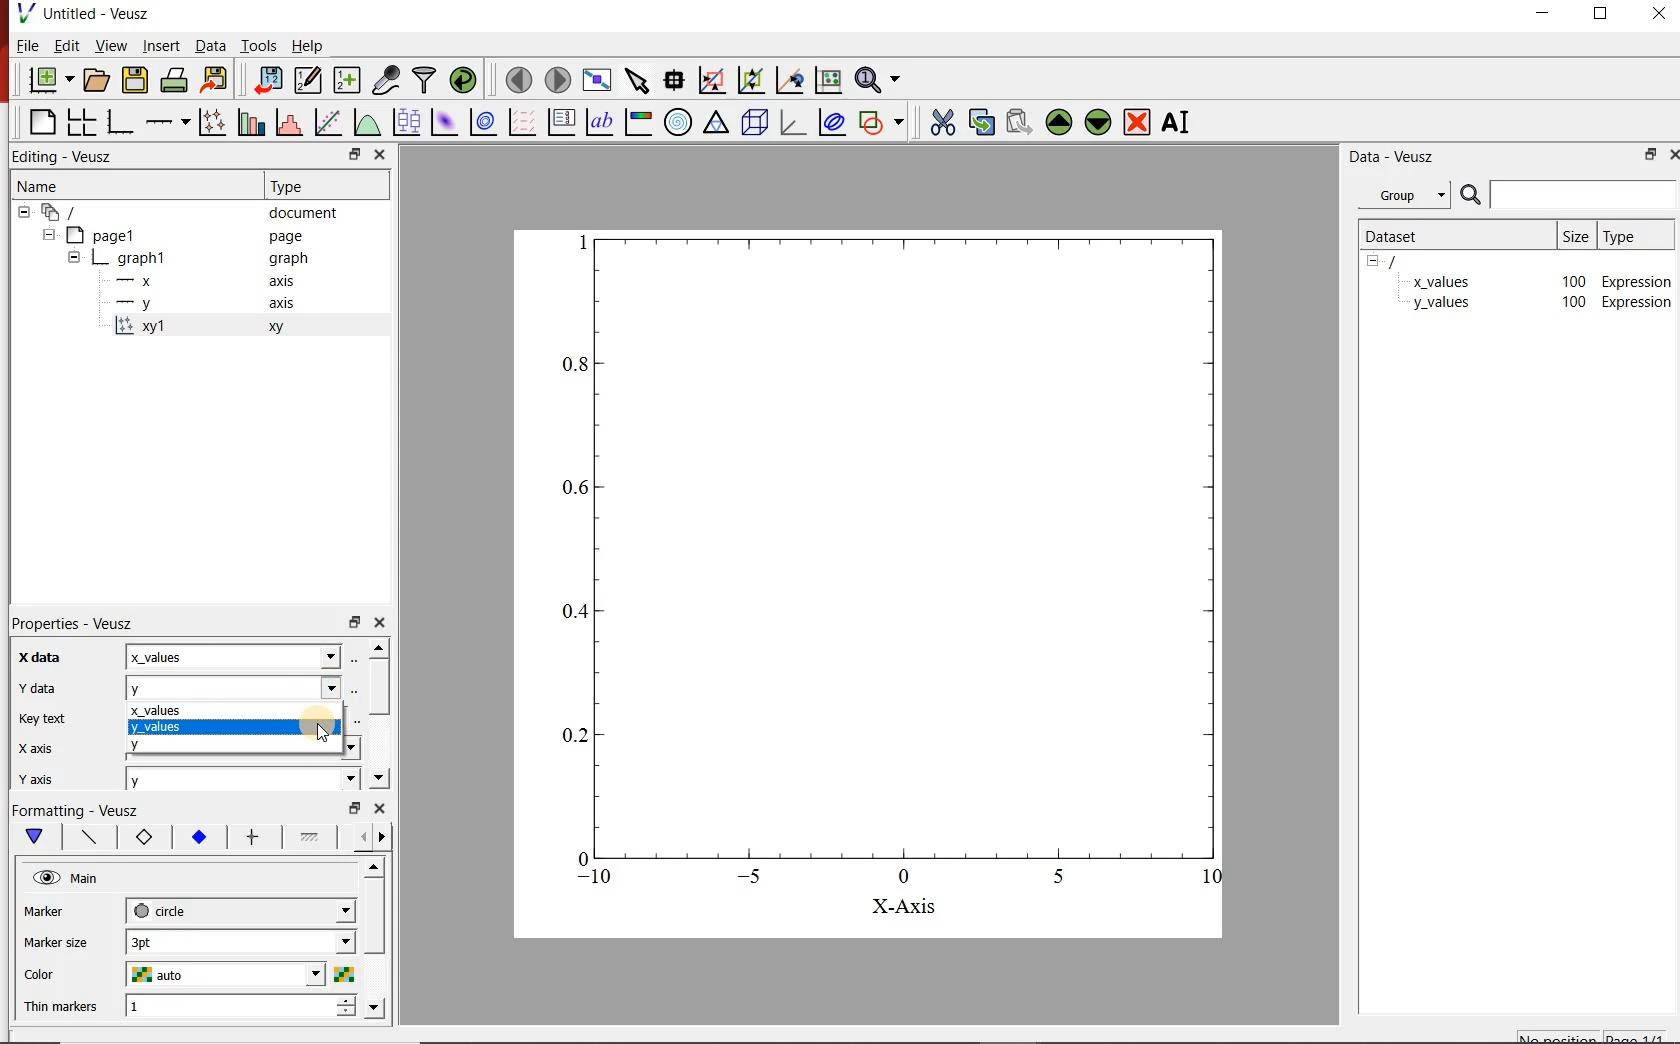  Describe the element at coordinates (364, 120) in the screenshot. I see `plot a function` at that location.